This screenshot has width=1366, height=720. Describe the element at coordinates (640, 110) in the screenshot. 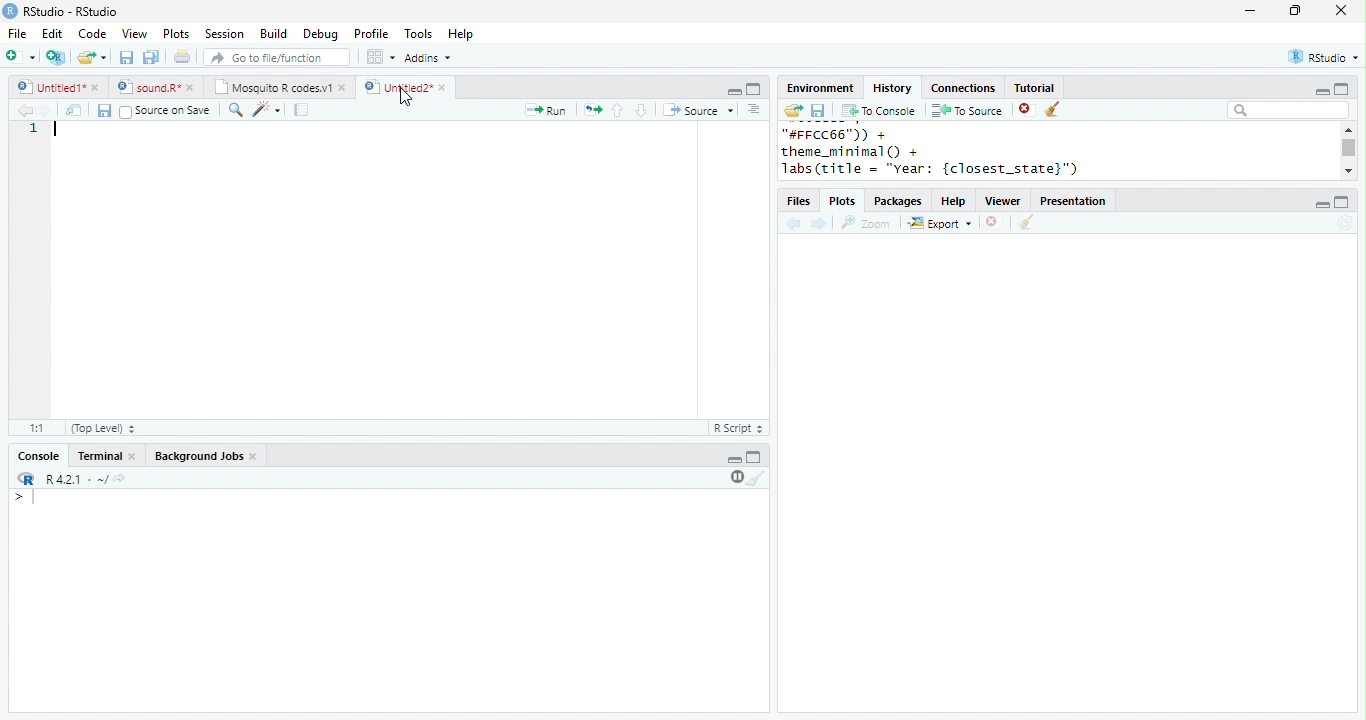

I see `down` at that location.